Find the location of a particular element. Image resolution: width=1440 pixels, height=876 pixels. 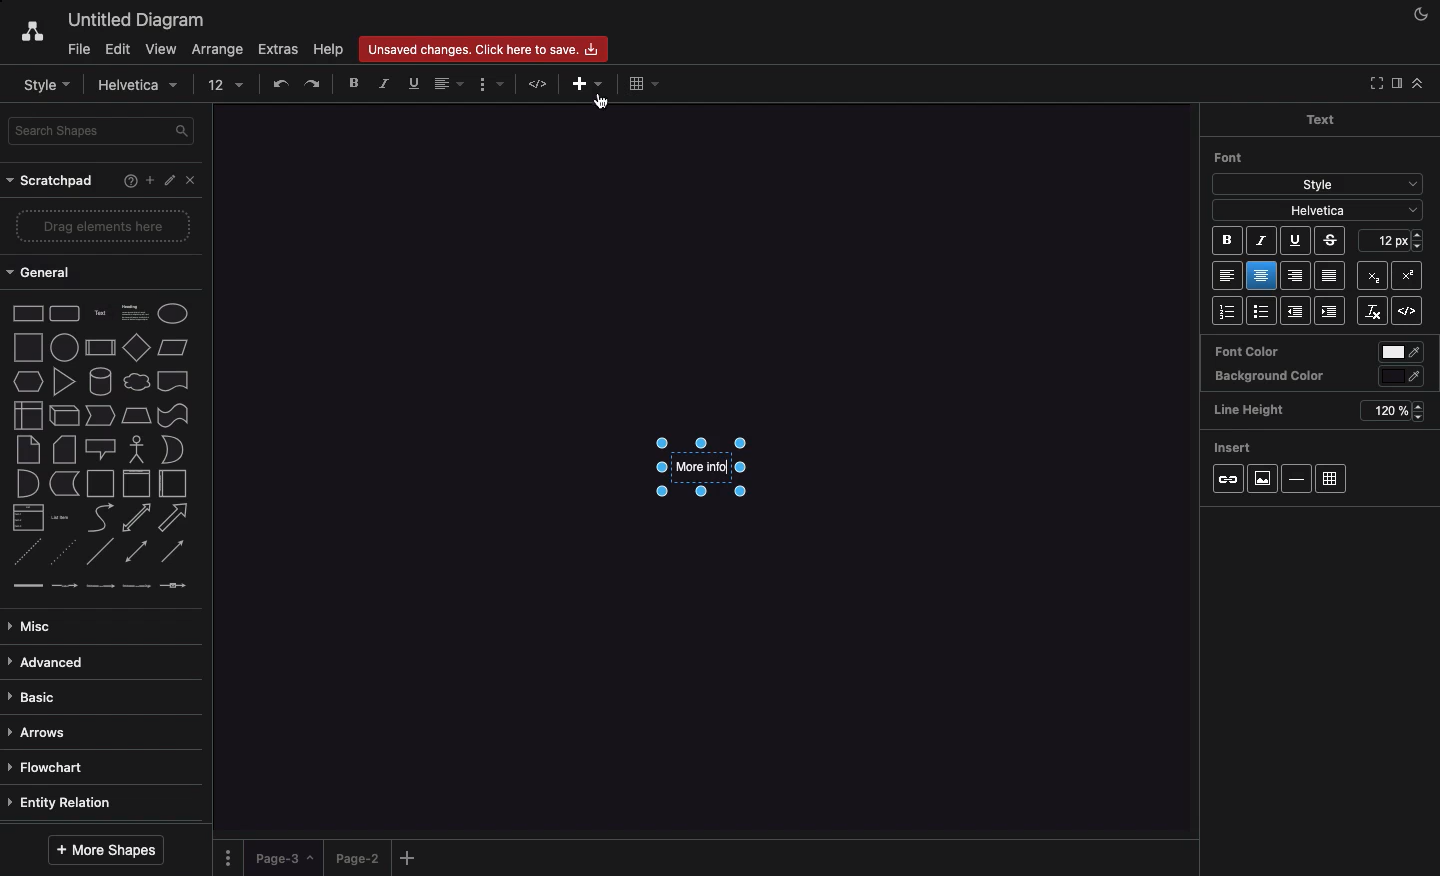

Embed is located at coordinates (1412, 312).